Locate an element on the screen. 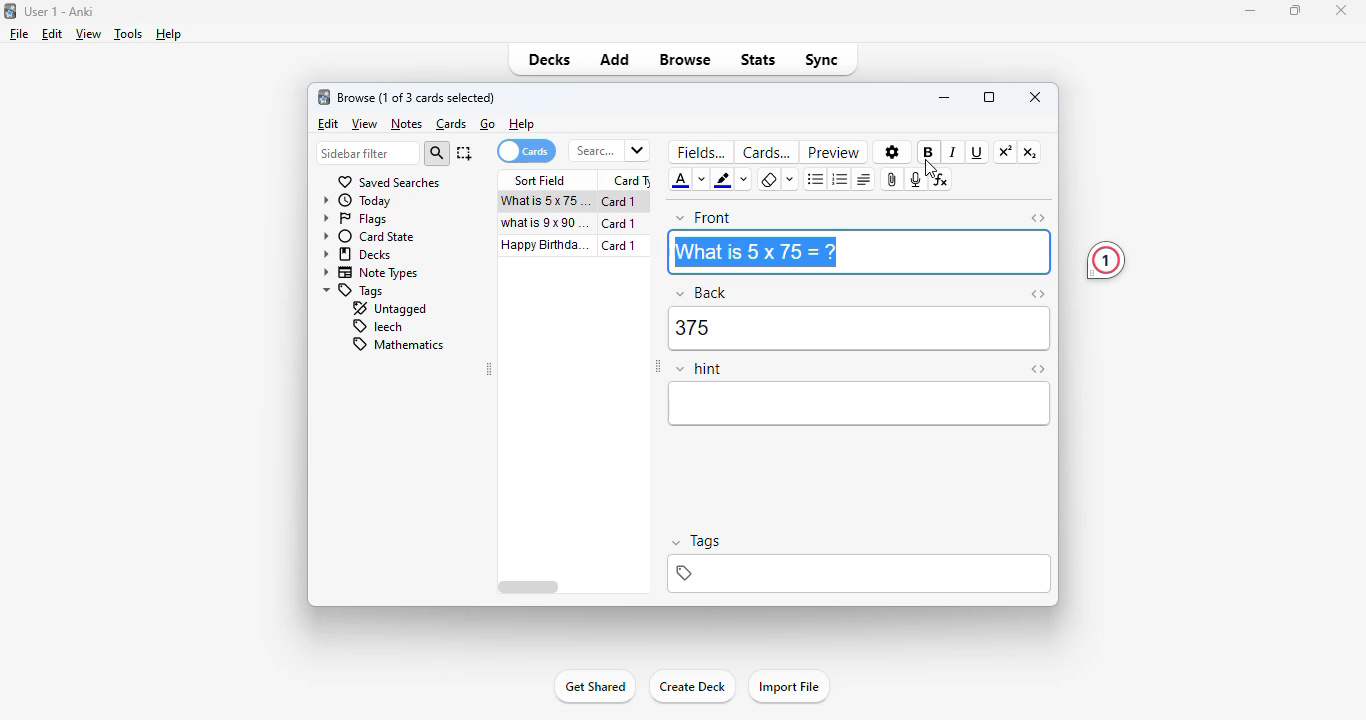 This screenshot has height=720, width=1366. bold is located at coordinates (929, 152).